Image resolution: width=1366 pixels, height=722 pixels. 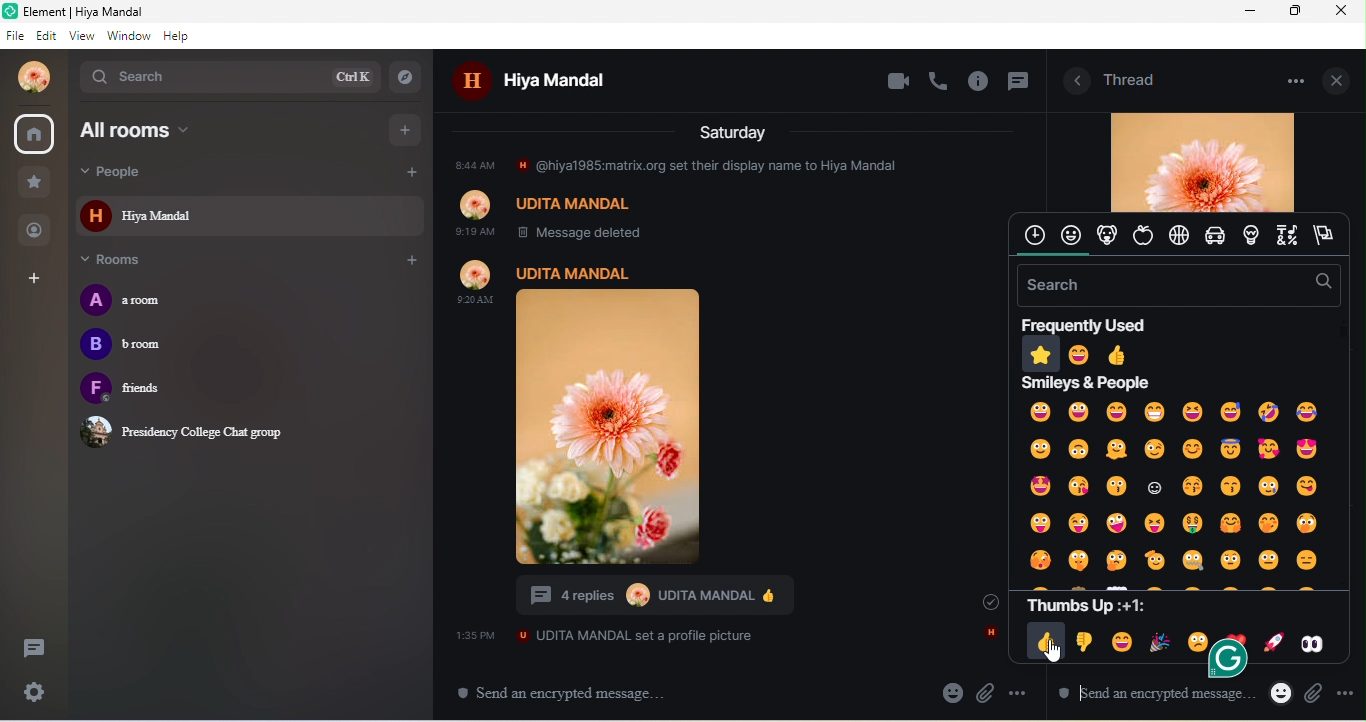 I want to click on edit, so click(x=49, y=36).